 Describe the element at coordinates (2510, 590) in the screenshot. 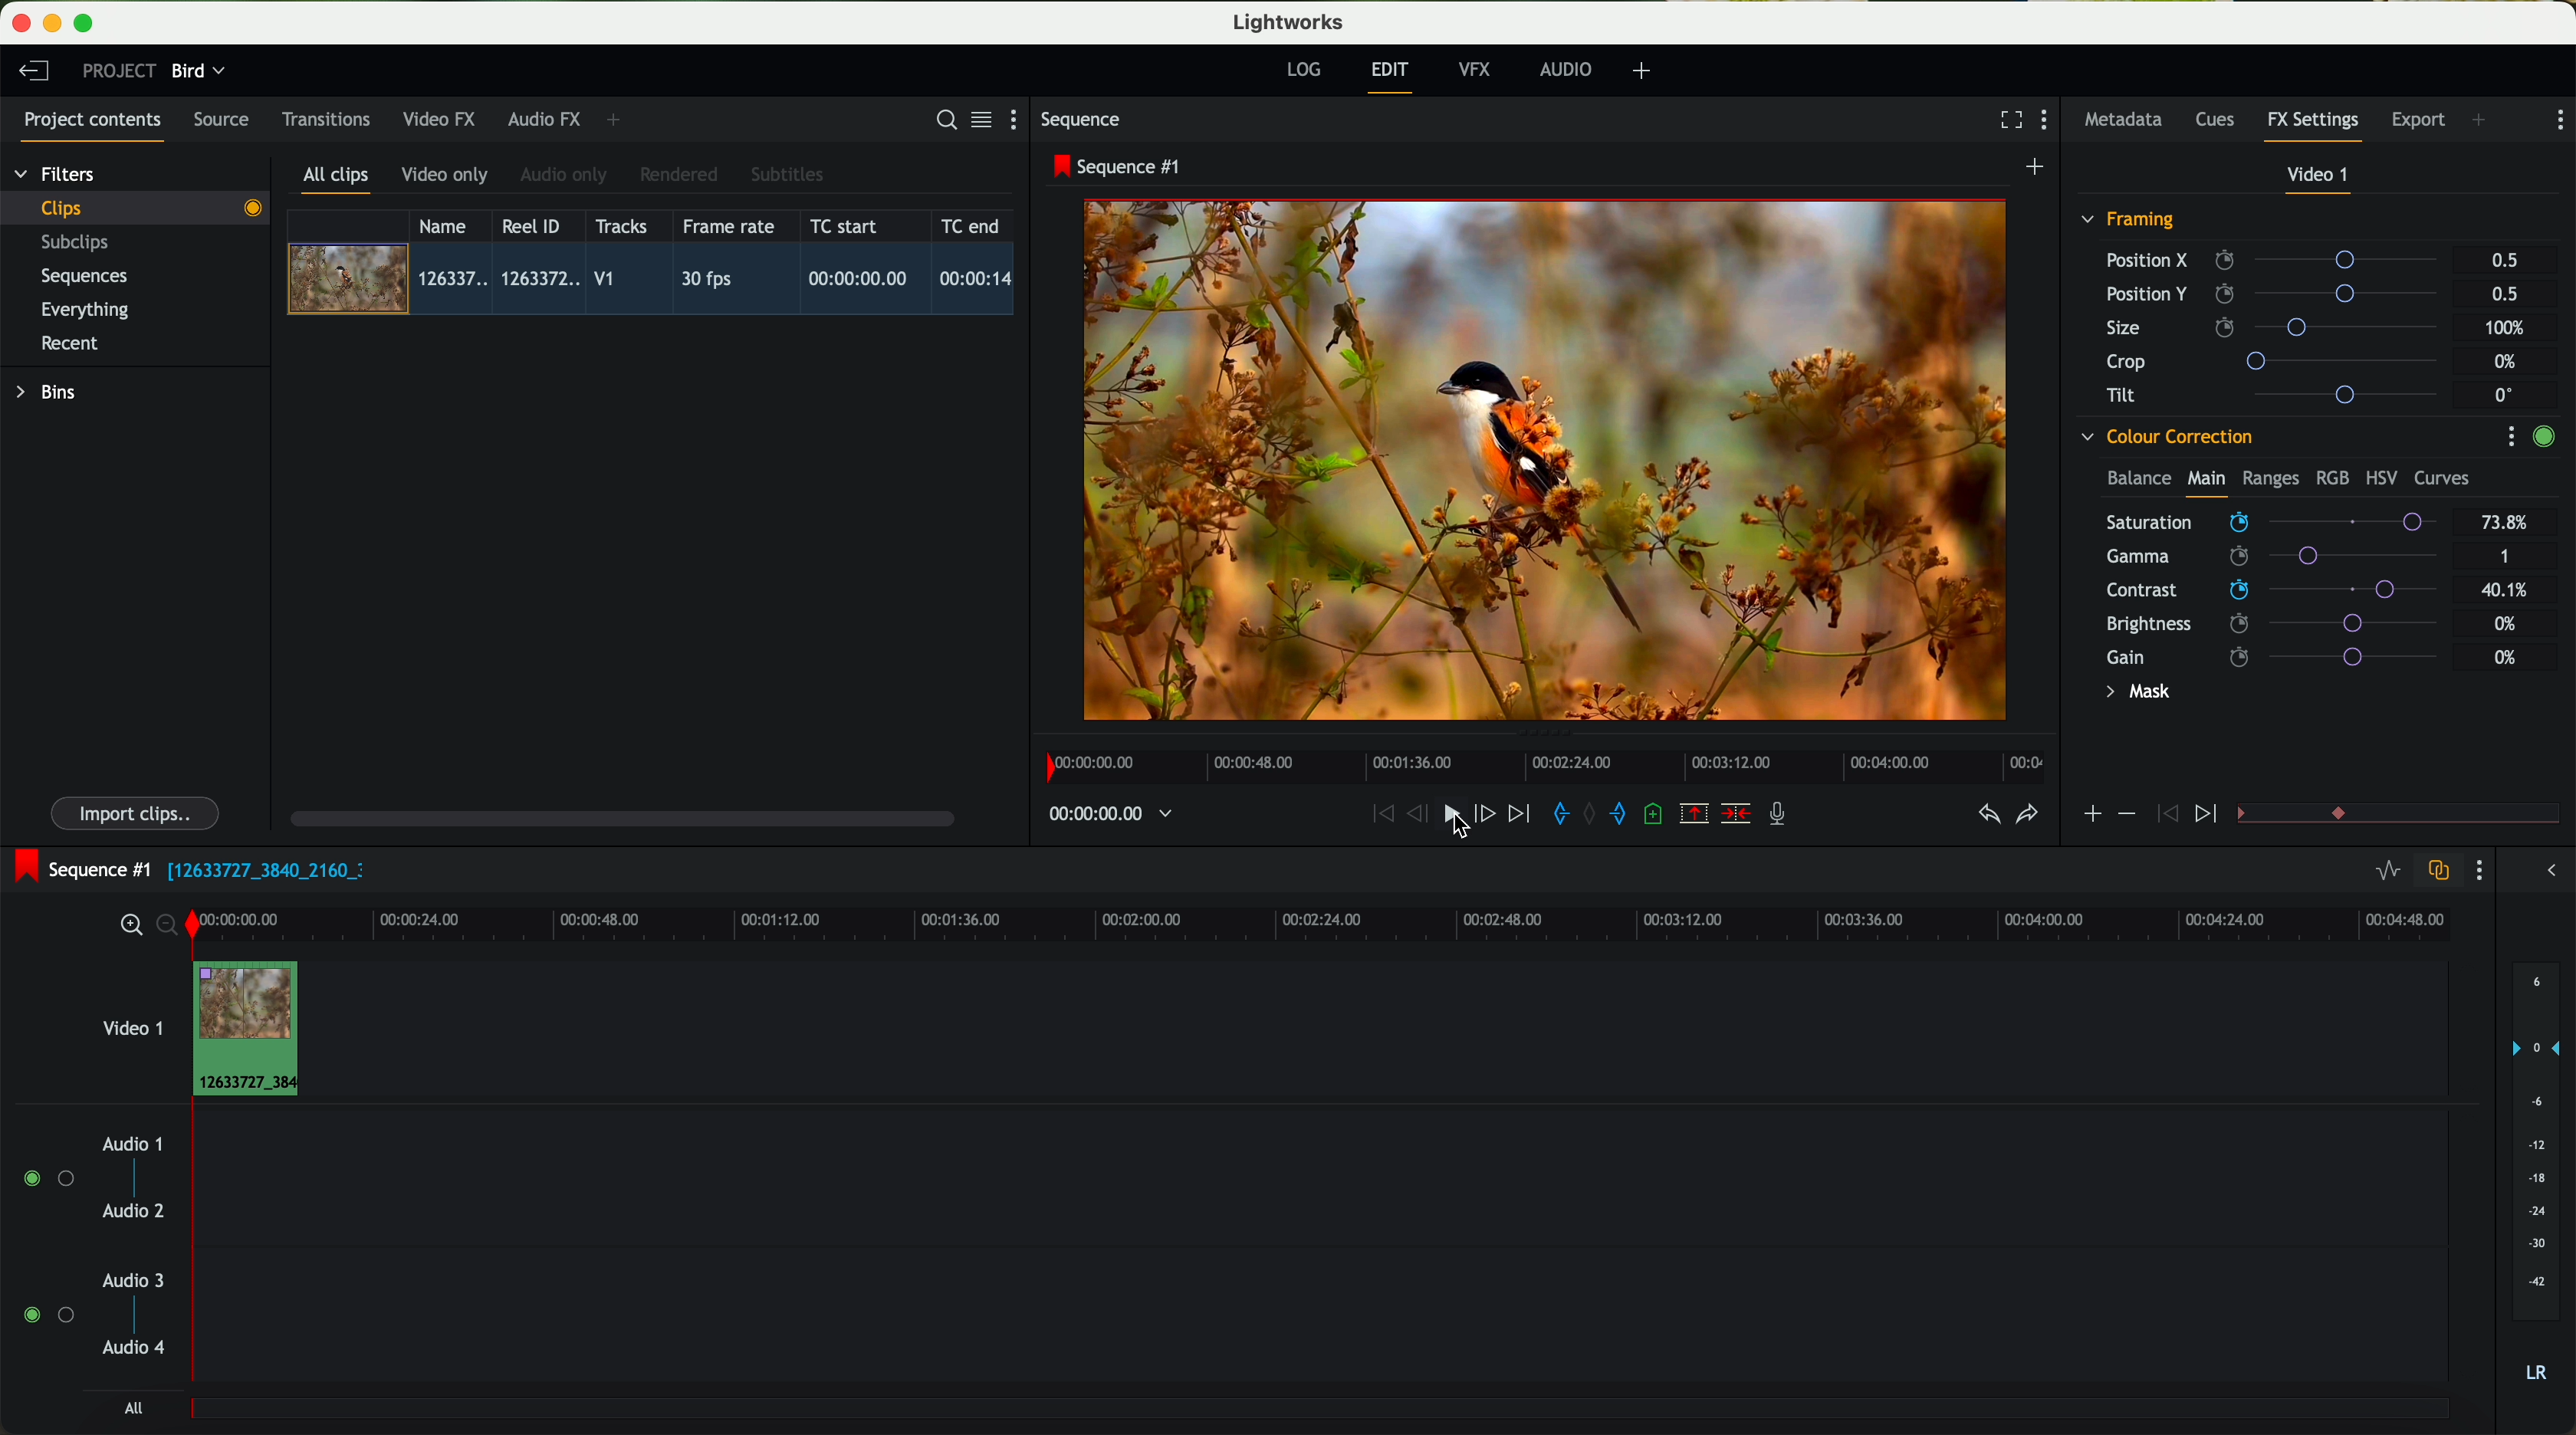

I see `40.1%` at that location.